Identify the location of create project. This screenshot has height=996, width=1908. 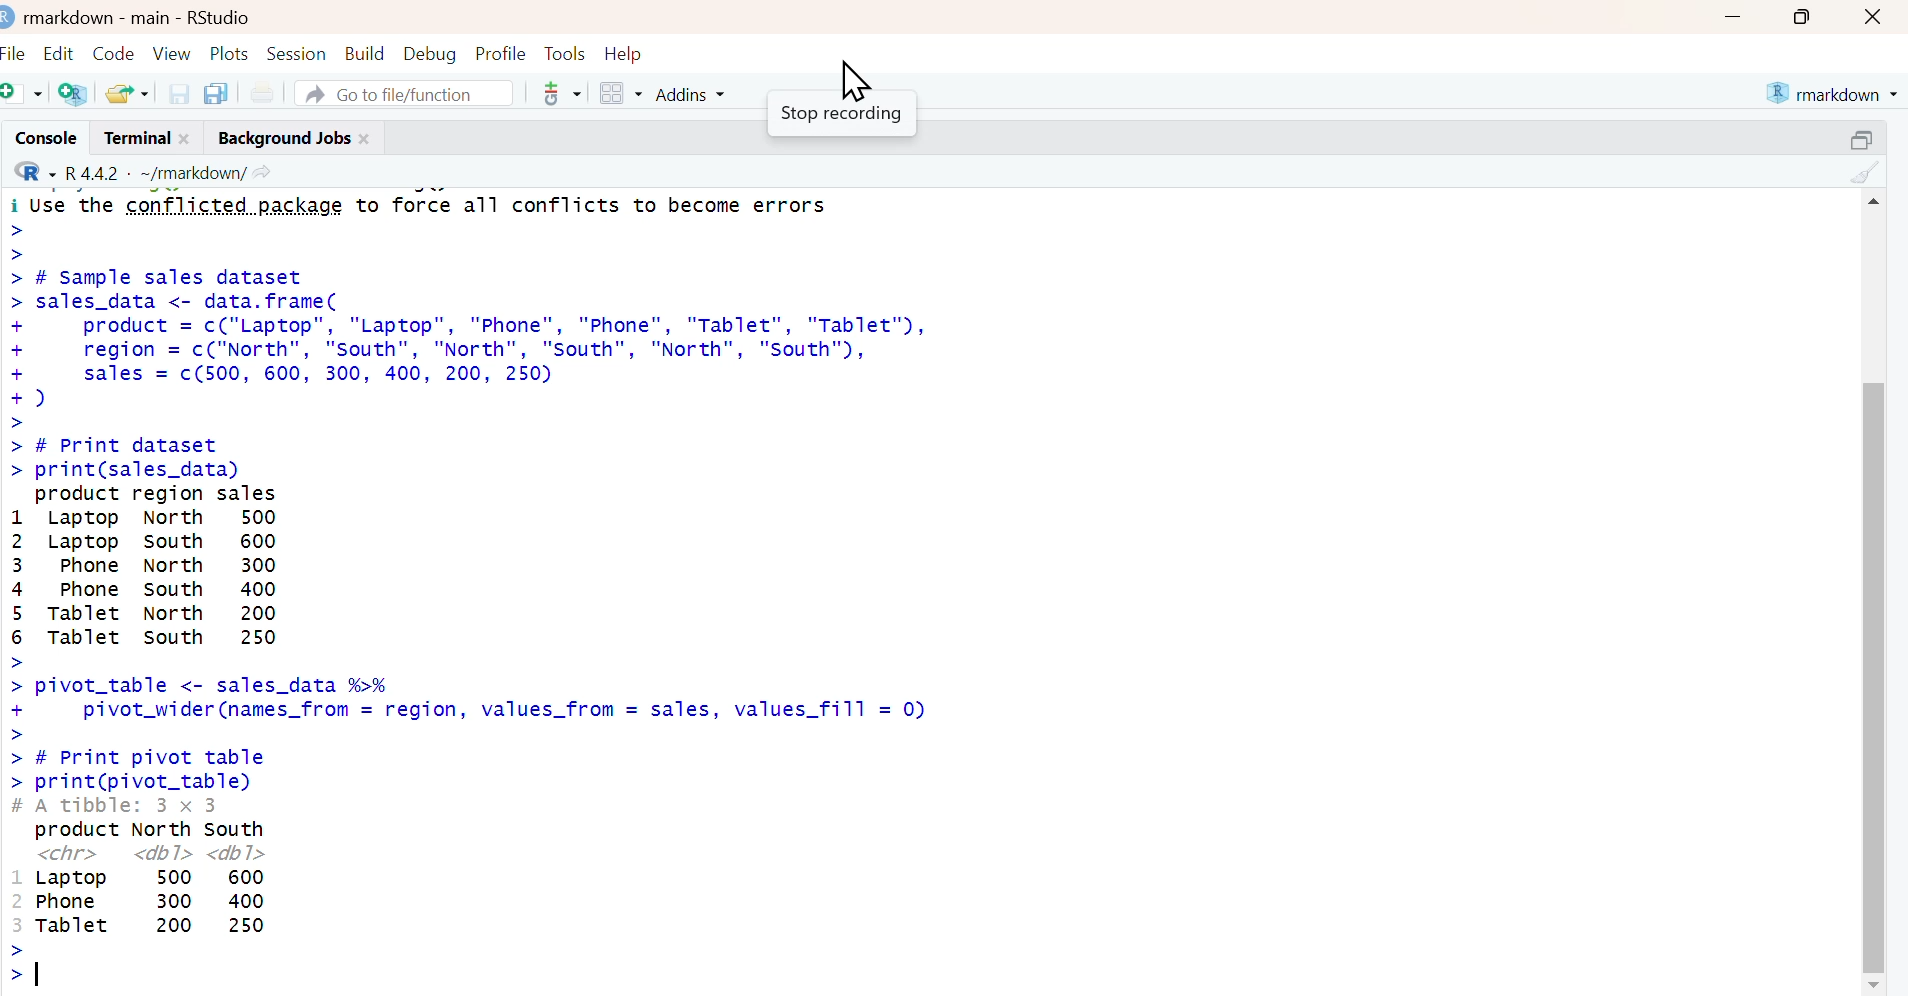
(72, 94).